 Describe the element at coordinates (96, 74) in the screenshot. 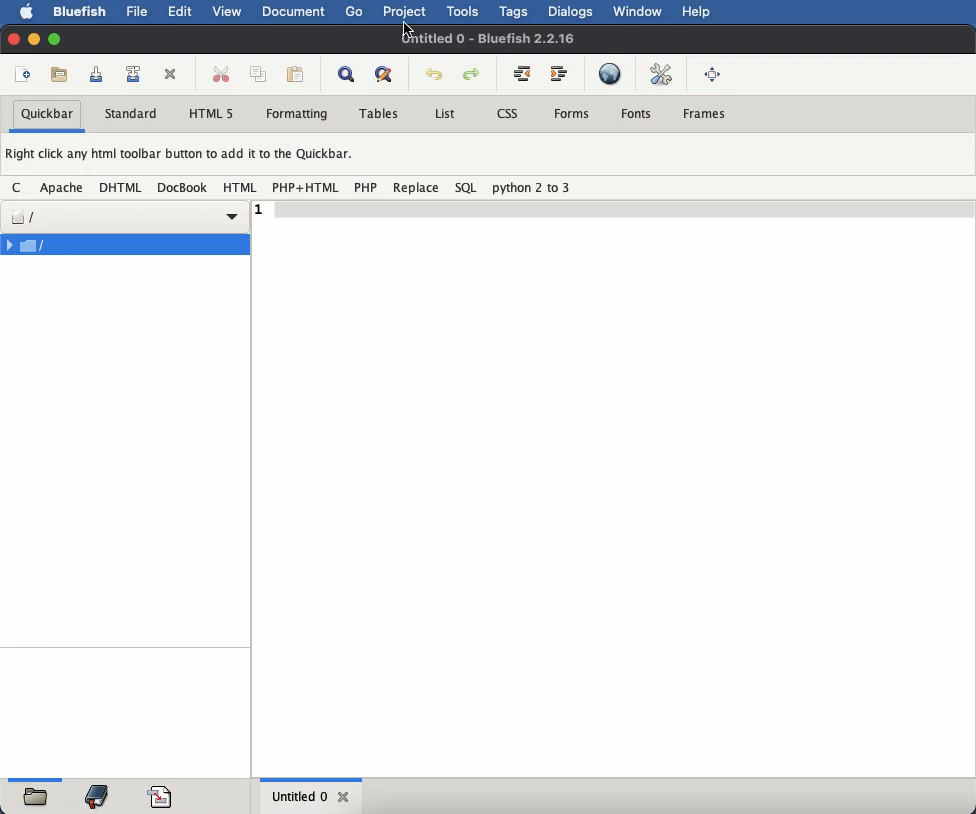

I see `save current file` at that location.